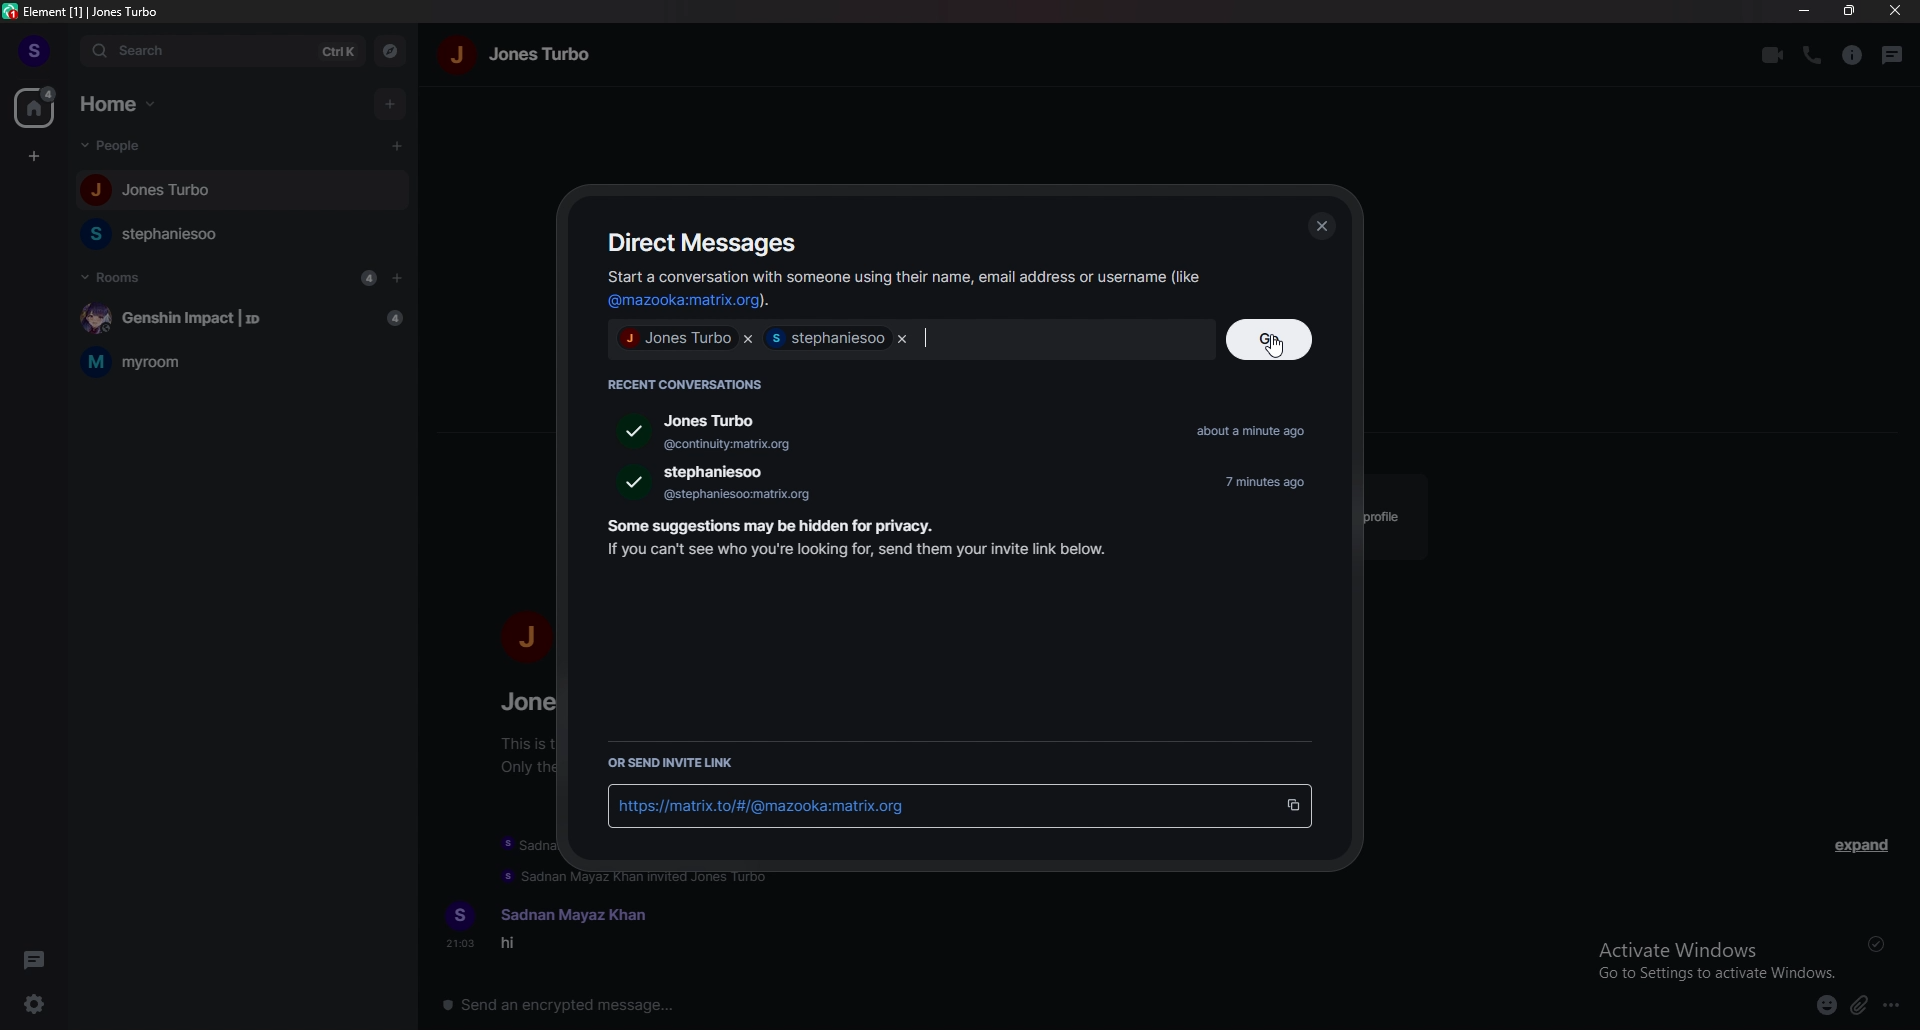 The height and width of the screenshot is (1030, 1920). Describe the element at coordinates (523, 948) in the screenshot. I see `hi` at that location.